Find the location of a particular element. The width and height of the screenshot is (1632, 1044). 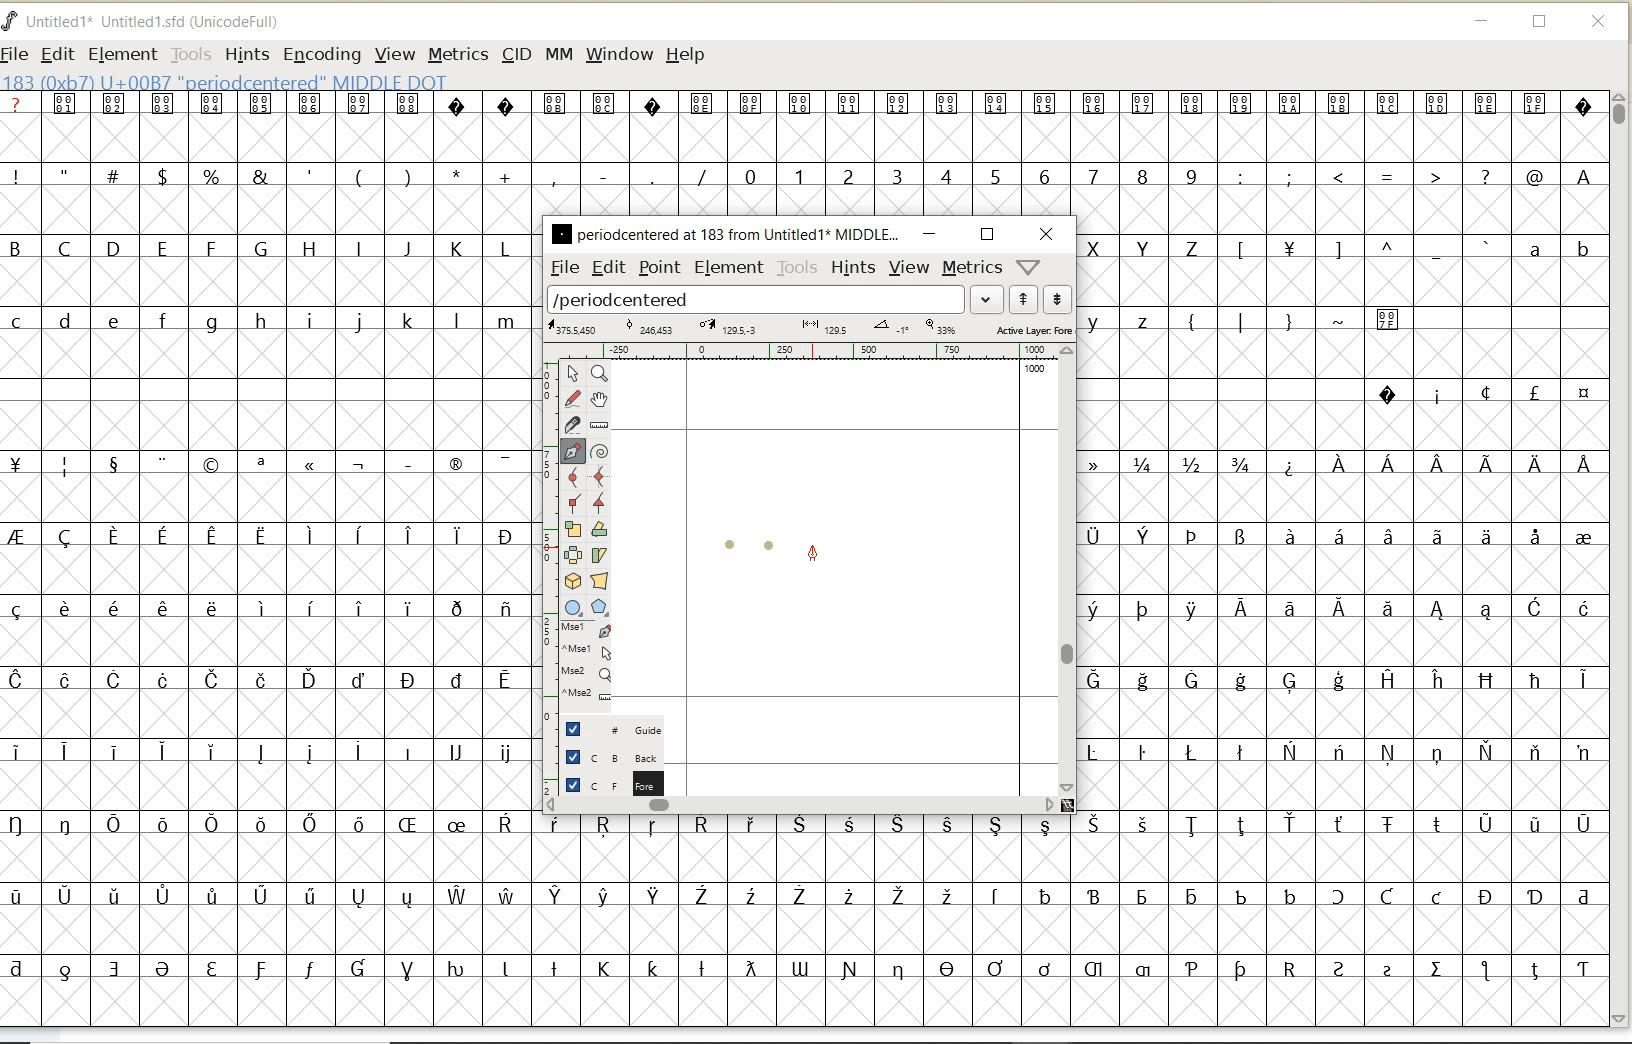

glyph name is located at coordinates (725, 233).